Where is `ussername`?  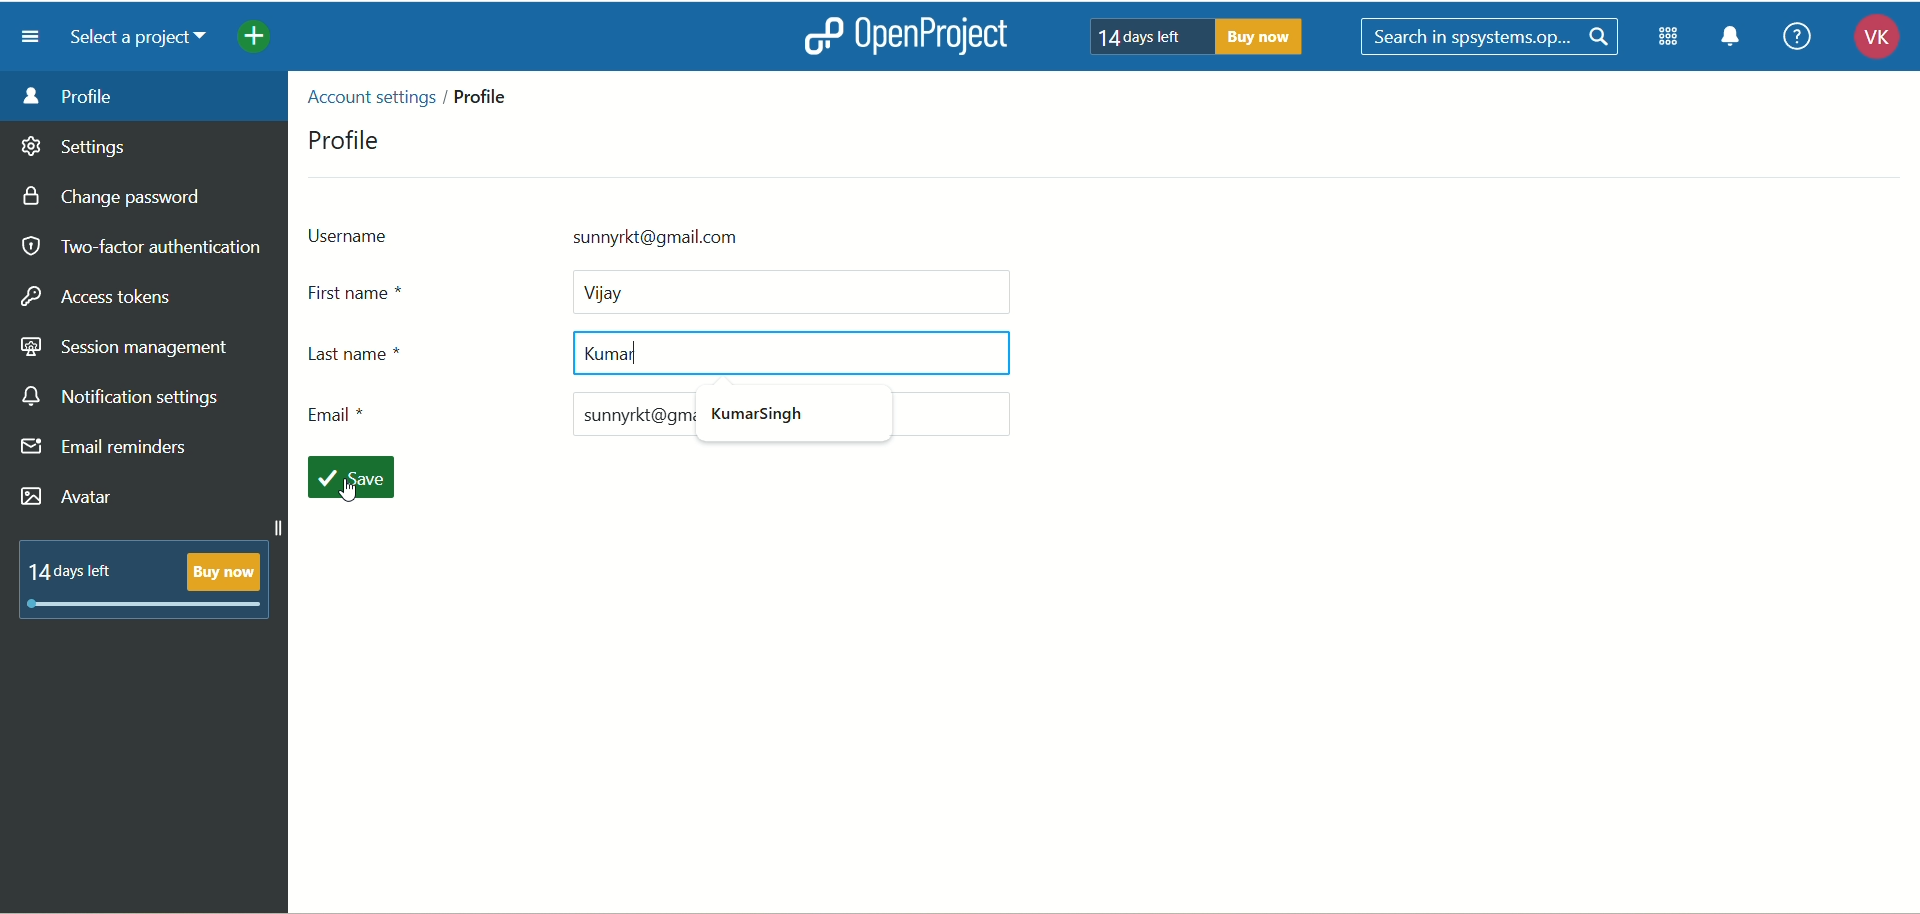
ussername is located at coordinates (625, 234).